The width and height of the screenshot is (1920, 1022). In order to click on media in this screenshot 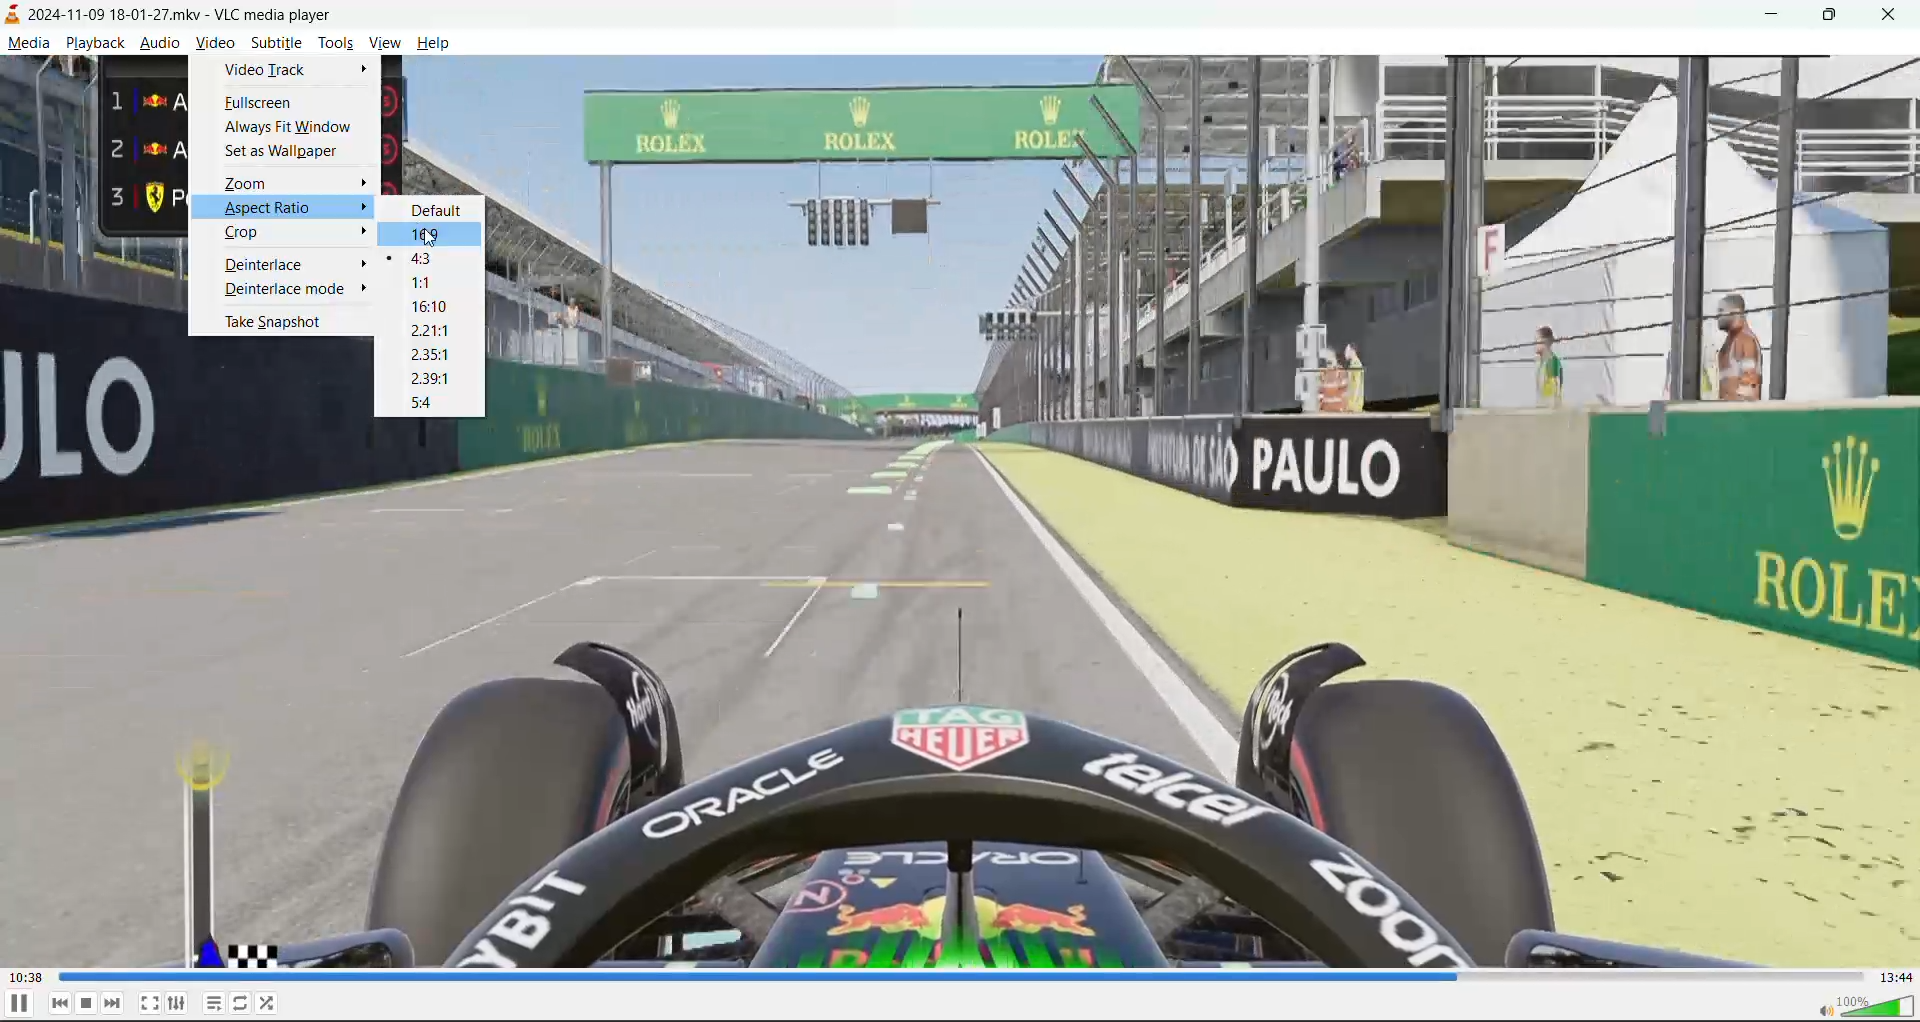, I will do `click(29, 43)`.